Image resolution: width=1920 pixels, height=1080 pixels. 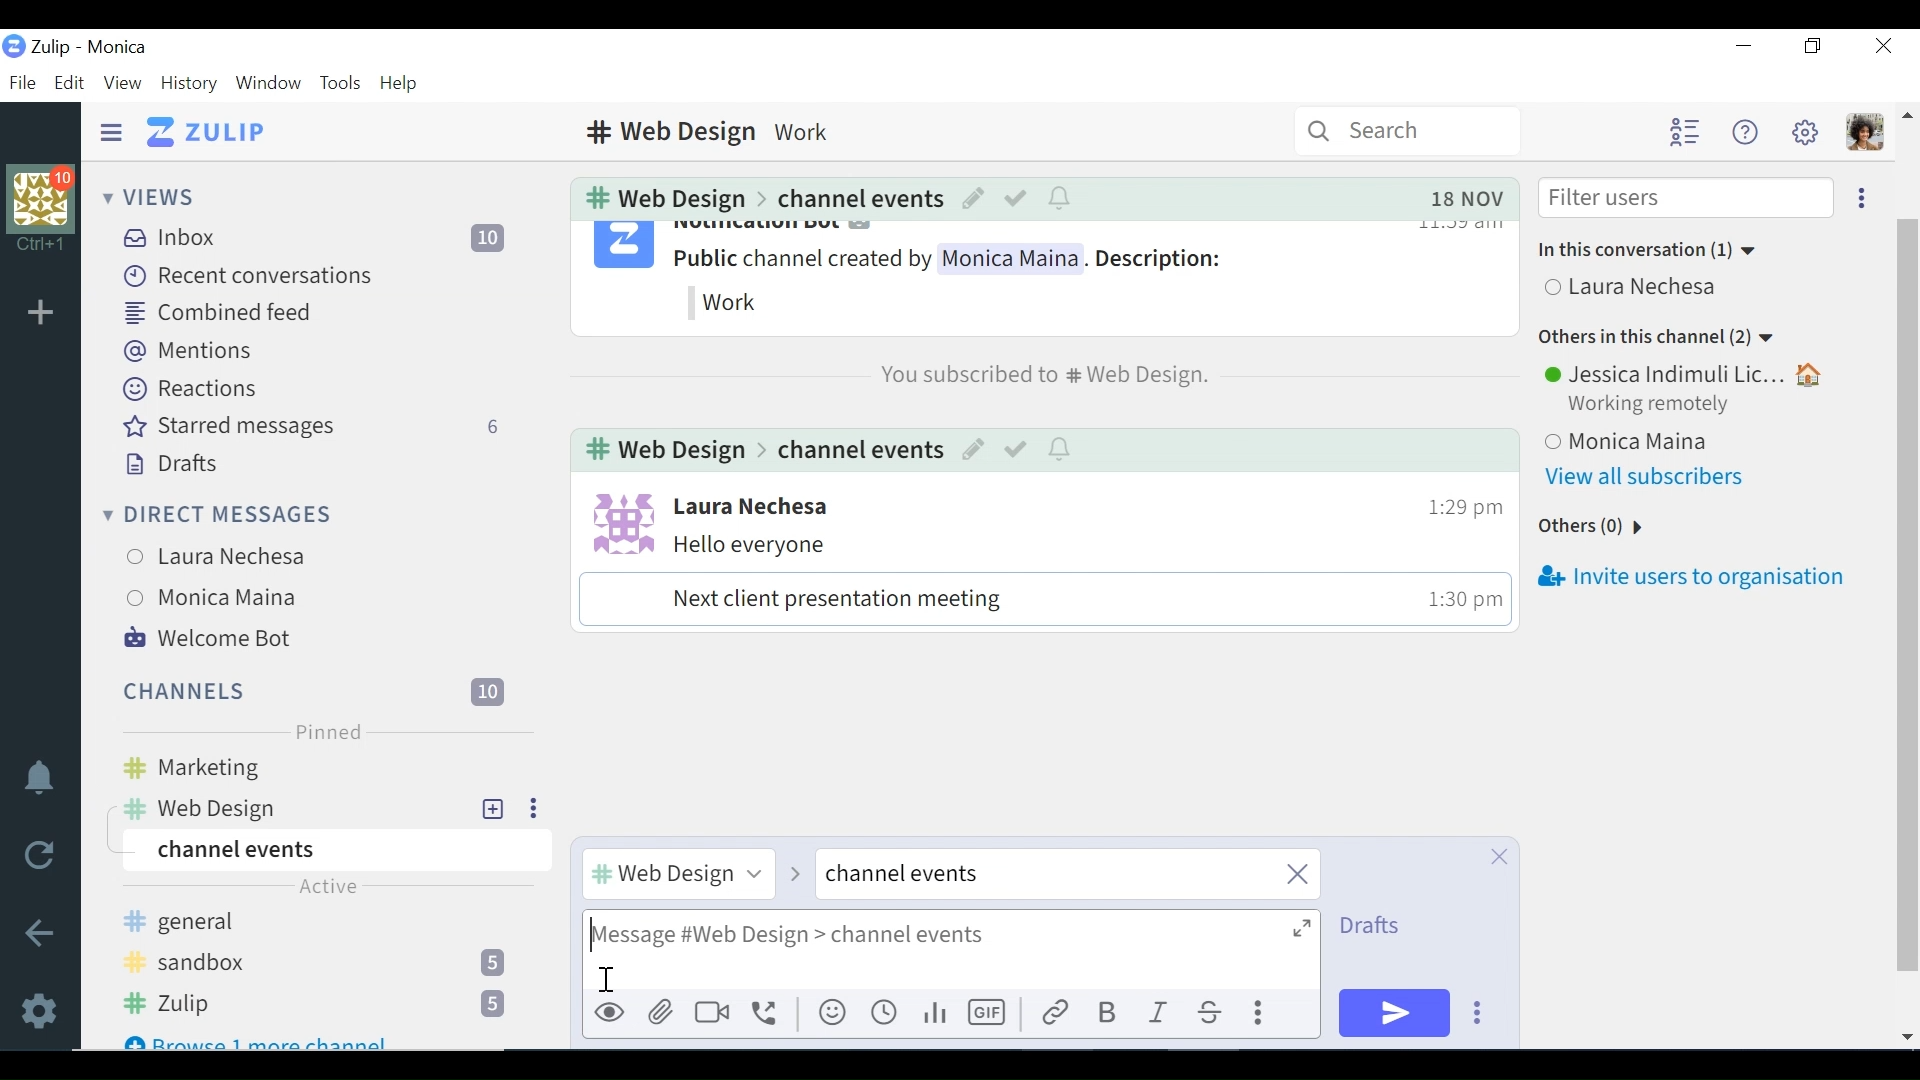 What do you see at coordinates (1455, 501) in the screenshot?
I see `time` at bounding box center [1455, 501].